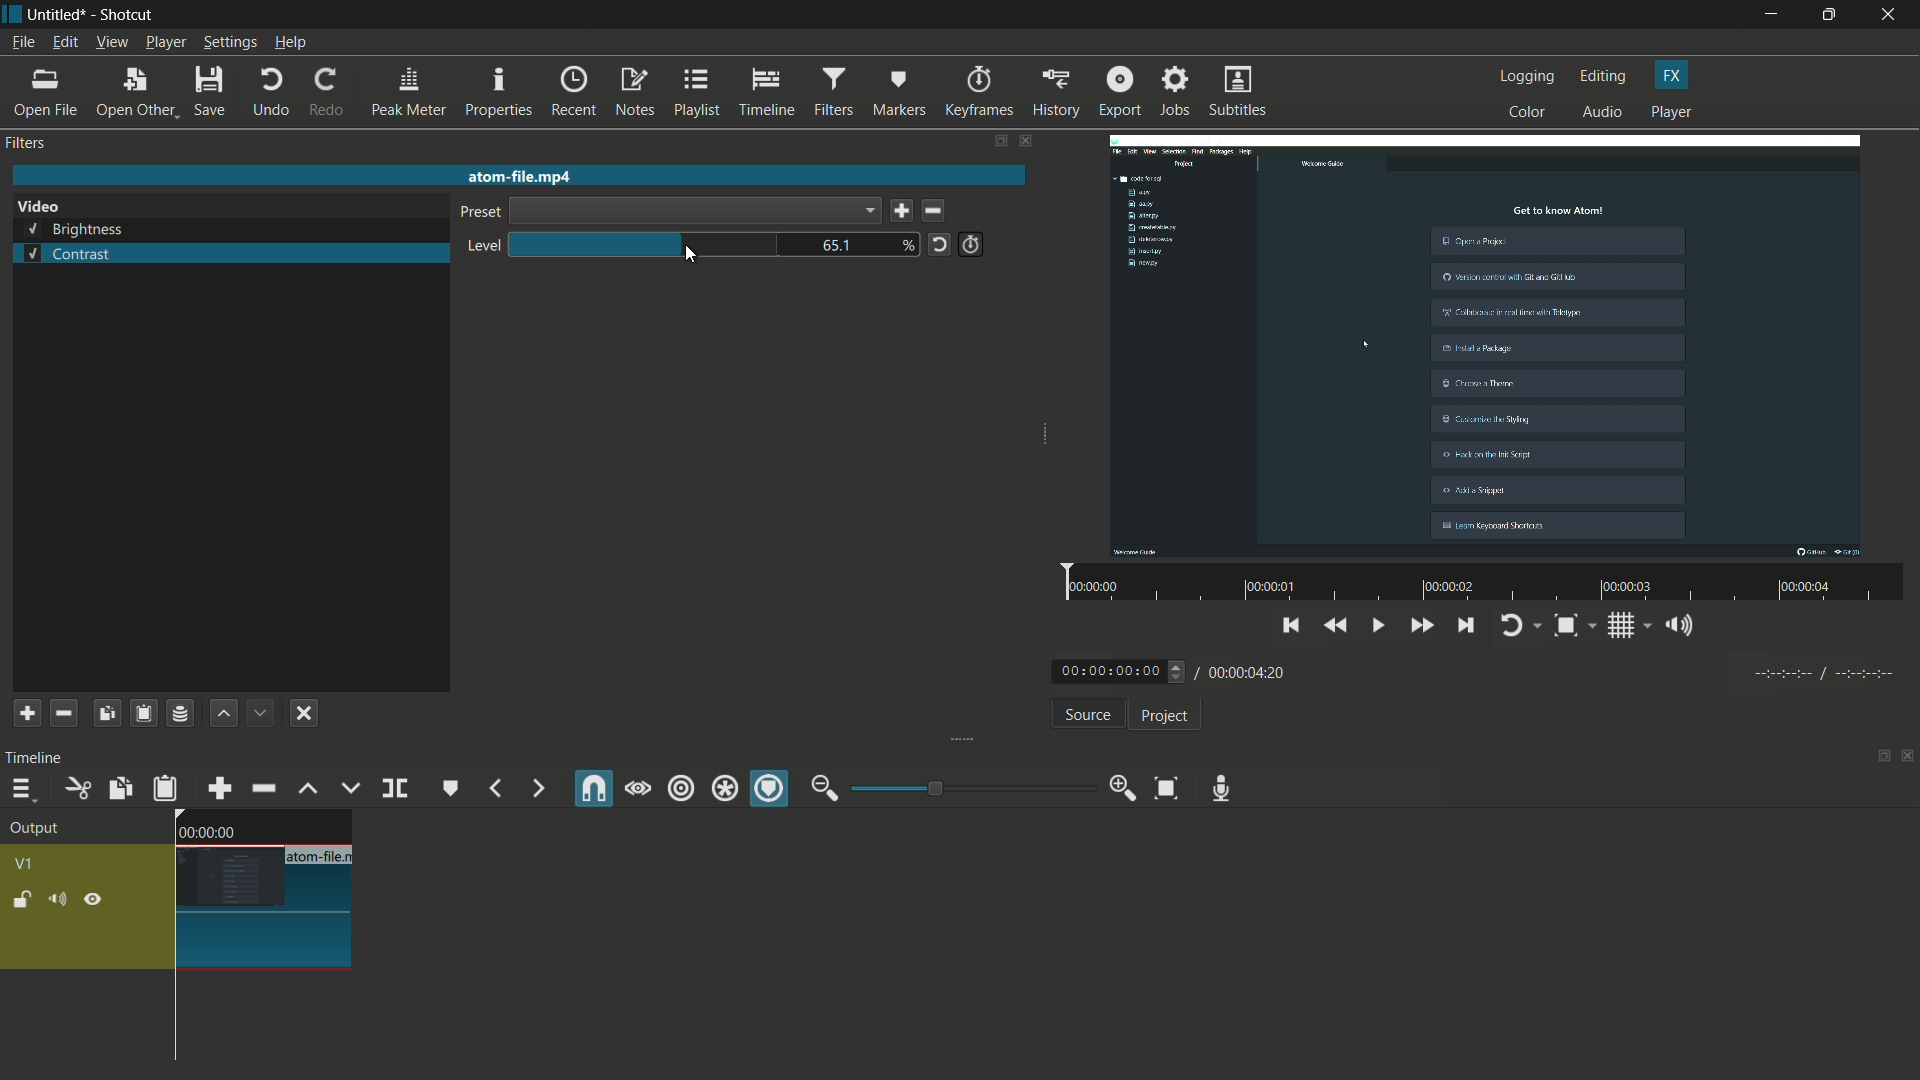  Describe the element at coordinates (223, 713) in the screenshot. I see `move filter up` at that location.